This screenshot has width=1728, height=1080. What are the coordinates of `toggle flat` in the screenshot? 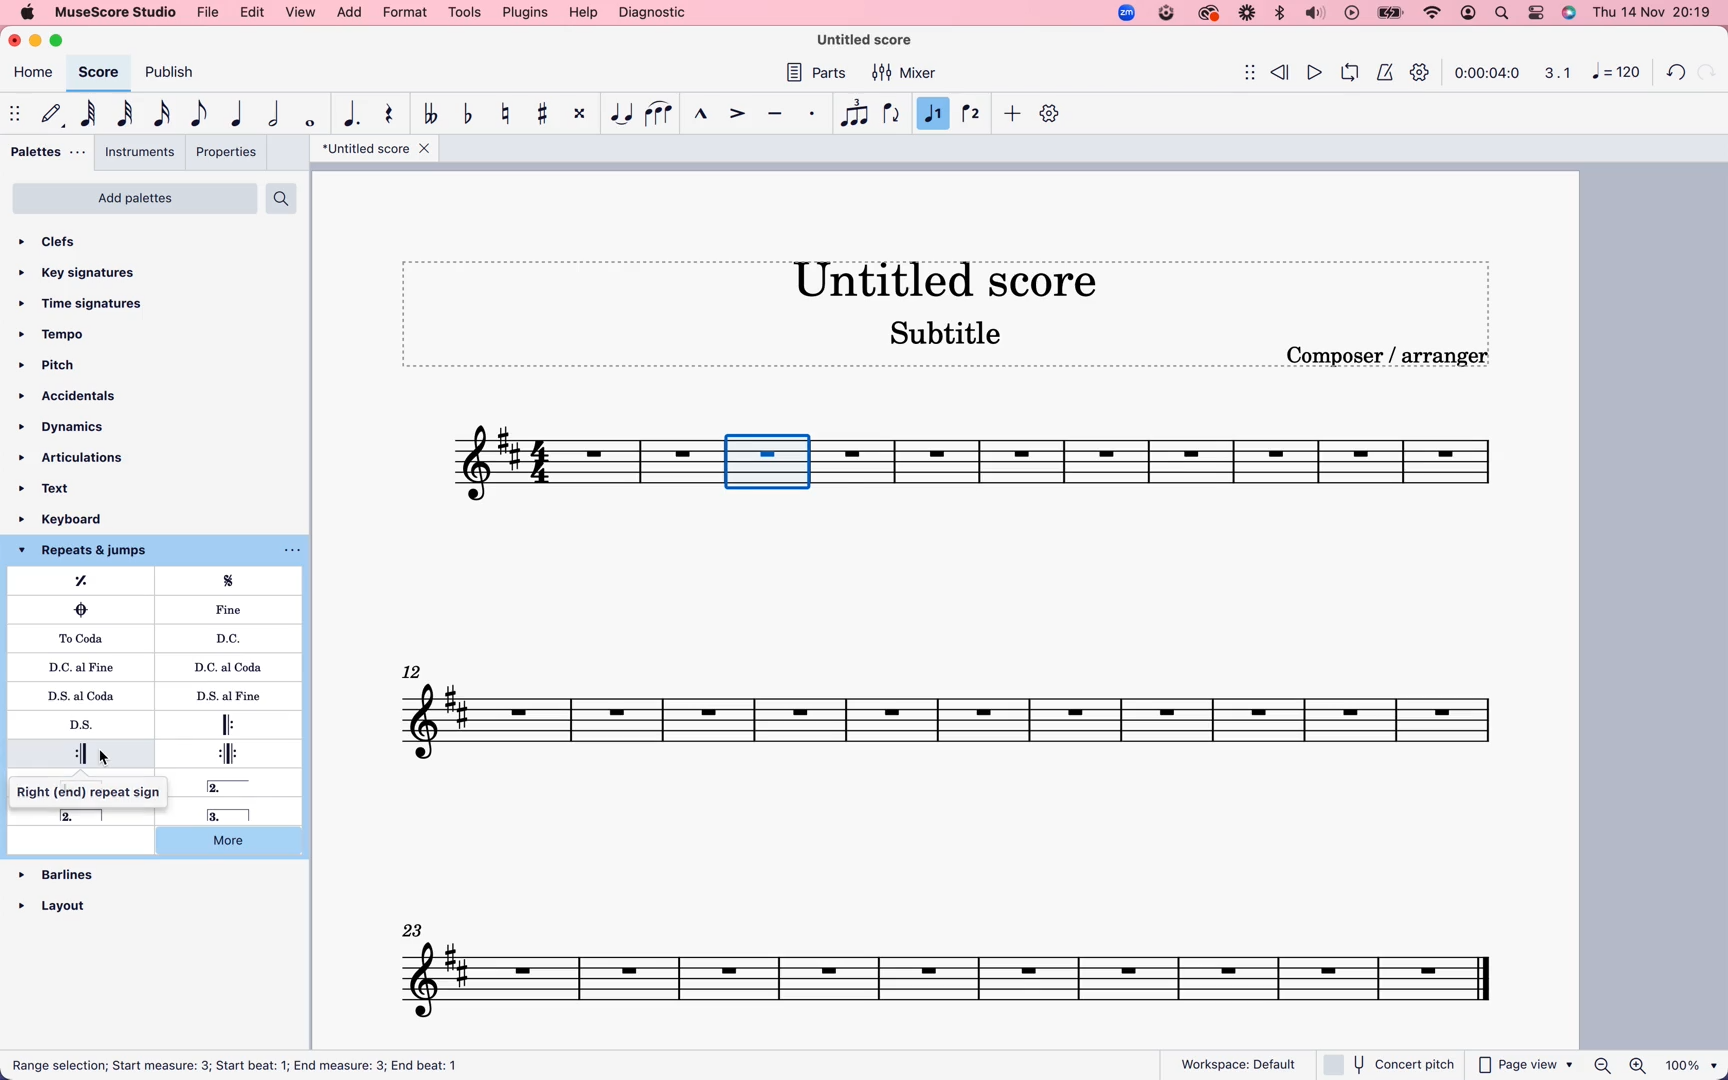 It's located at (471, 115).